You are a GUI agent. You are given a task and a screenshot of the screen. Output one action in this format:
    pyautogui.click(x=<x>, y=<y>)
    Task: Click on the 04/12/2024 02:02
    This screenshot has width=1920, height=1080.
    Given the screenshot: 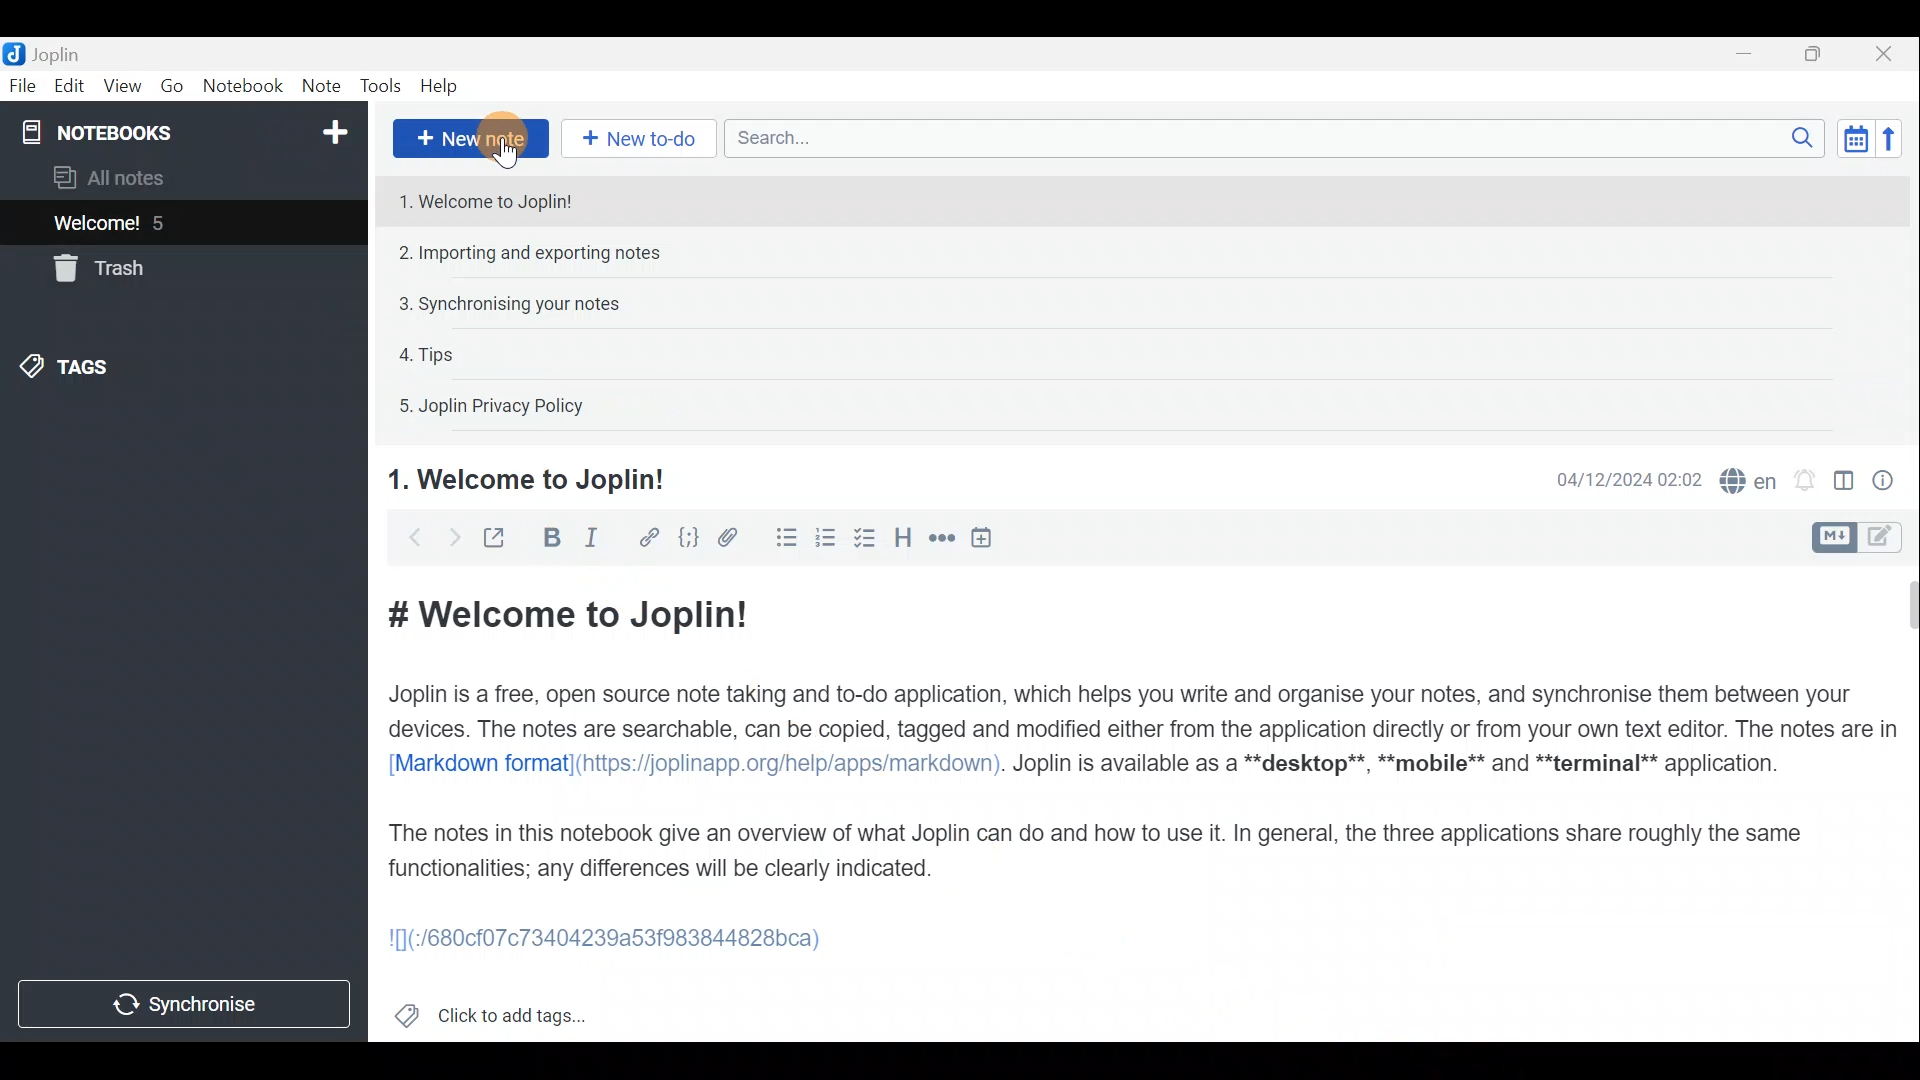 What is the action you would take?
    pyautogui.click(x=1619, y=478)
    